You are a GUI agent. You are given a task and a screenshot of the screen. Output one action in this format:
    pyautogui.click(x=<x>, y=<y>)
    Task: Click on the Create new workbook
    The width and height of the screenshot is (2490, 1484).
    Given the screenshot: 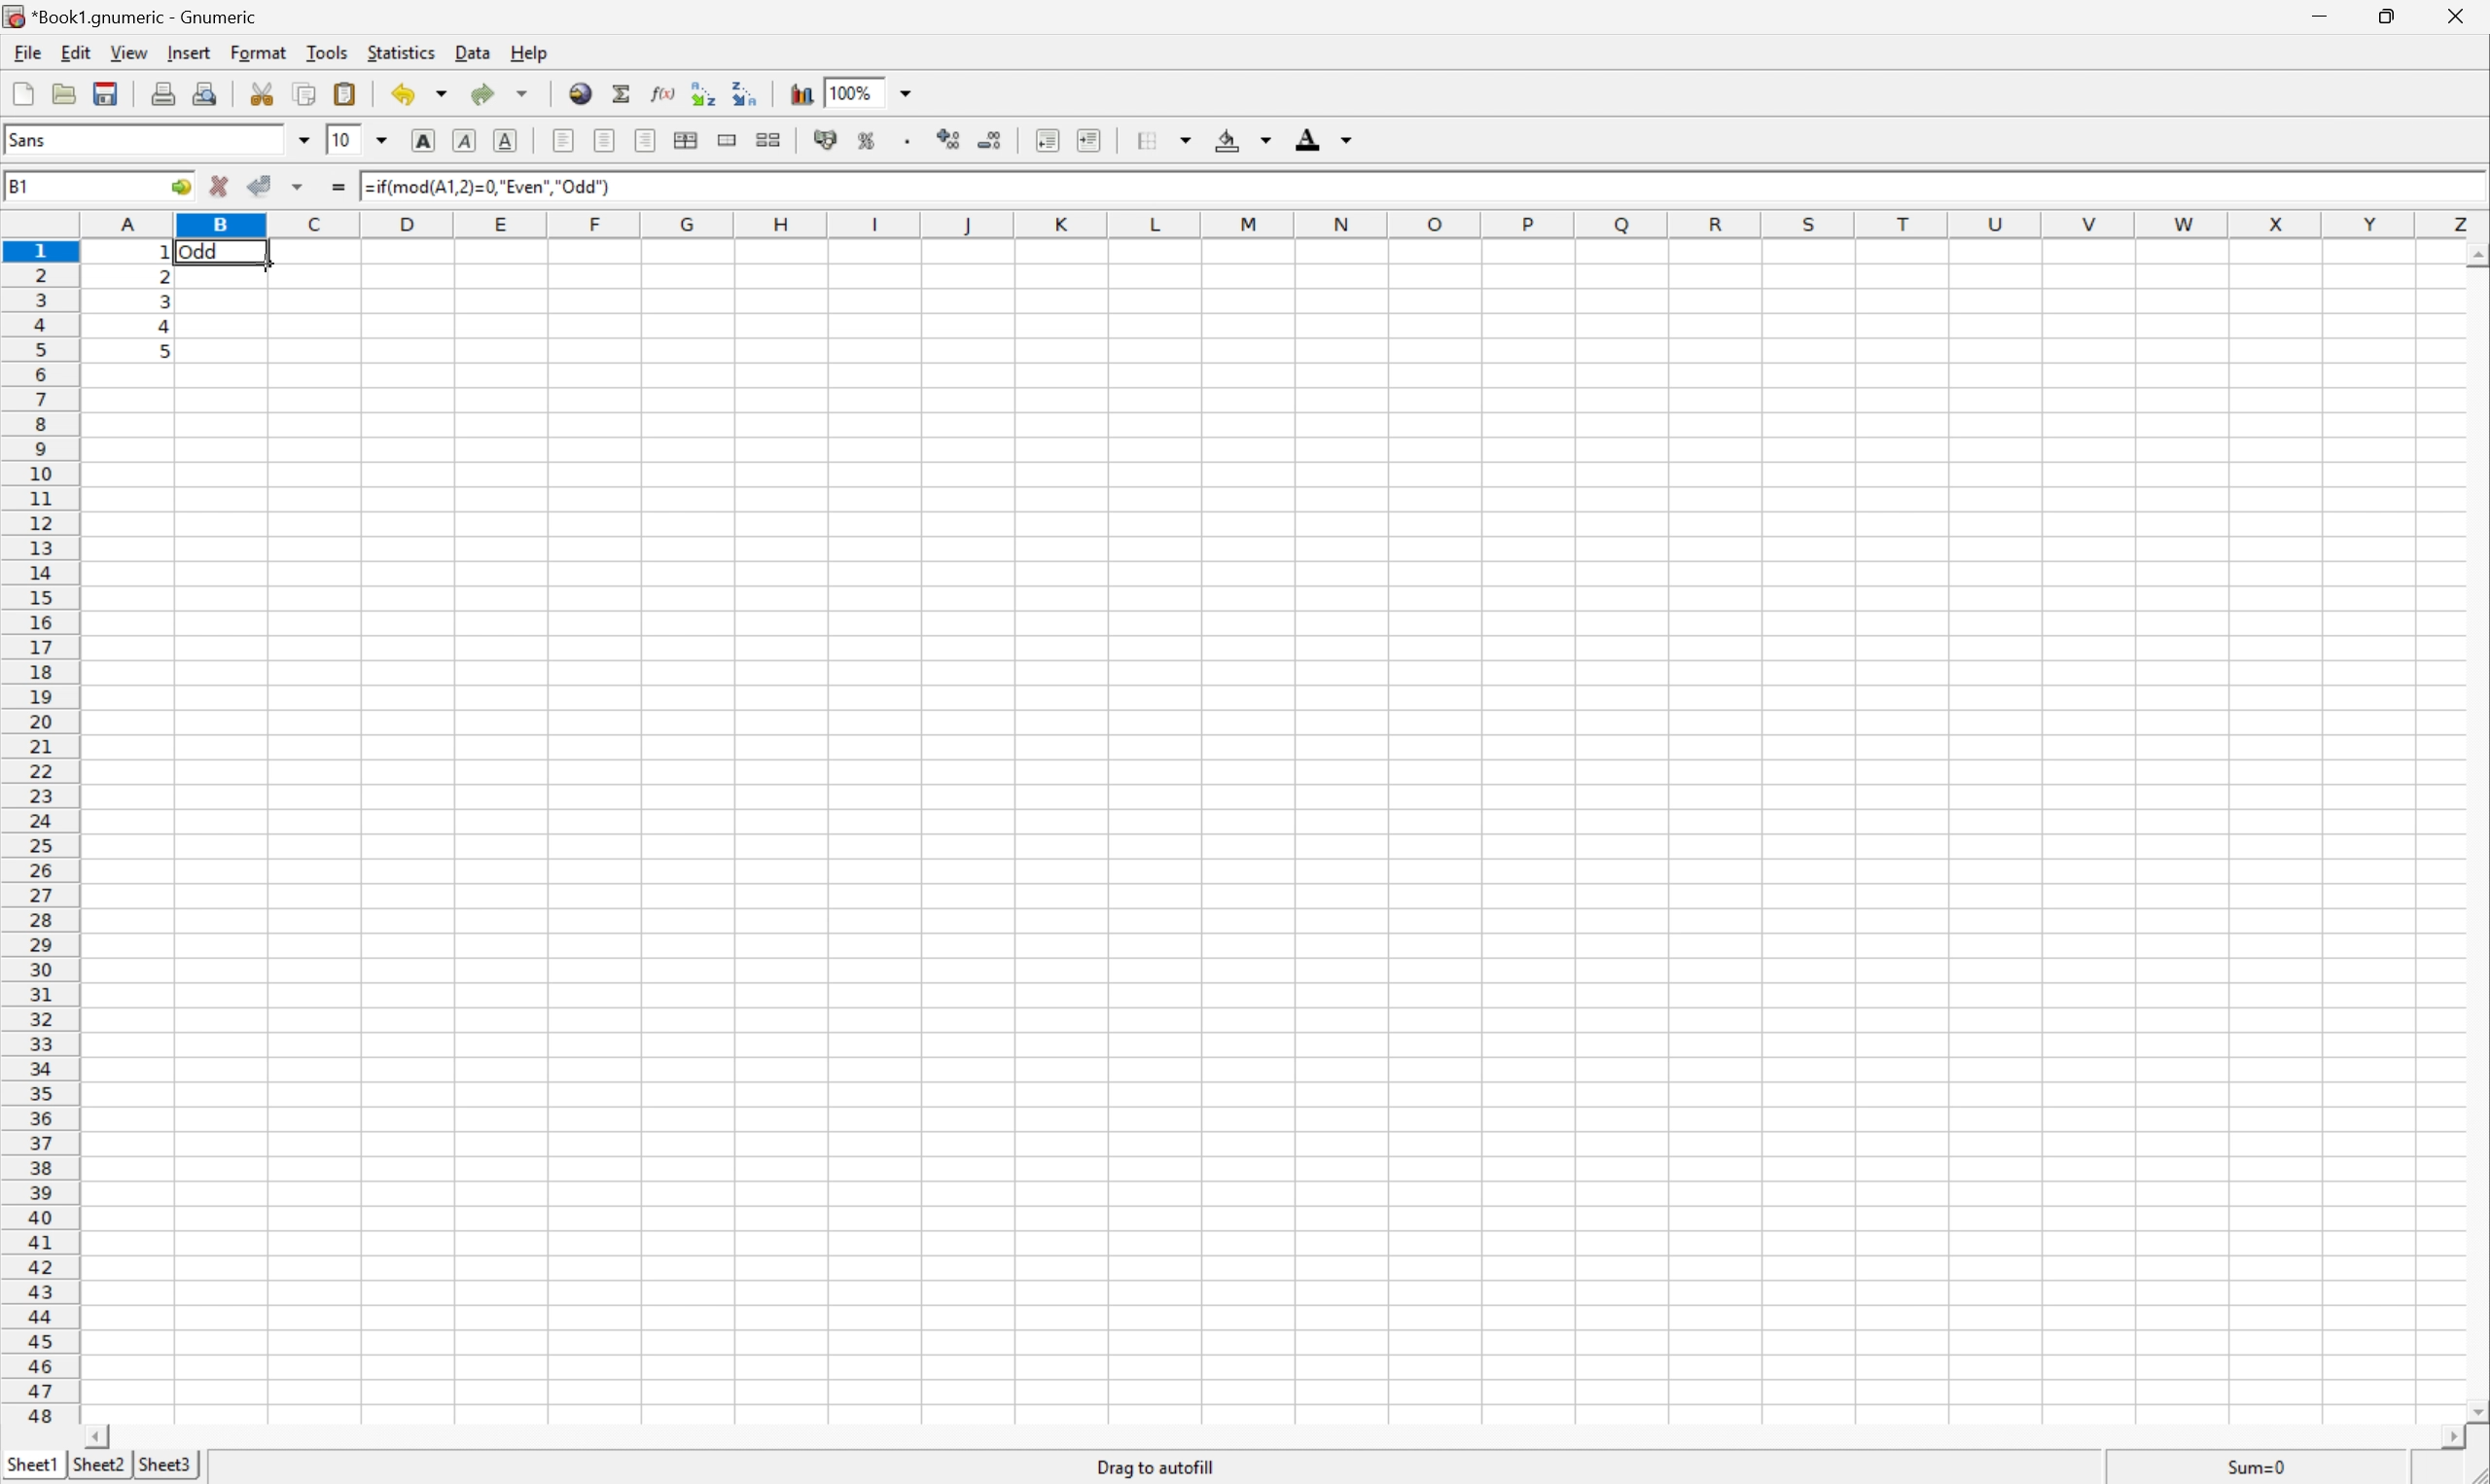 What is the action you would take?
    pyautogui.click(x=20, y=89)
    